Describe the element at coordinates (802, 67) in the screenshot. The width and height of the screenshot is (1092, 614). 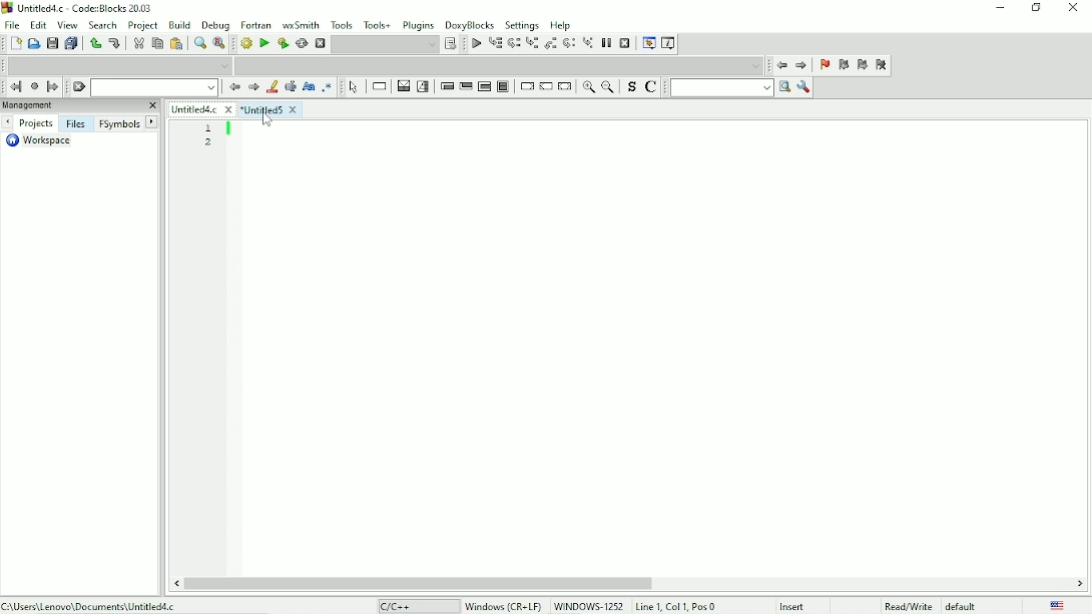
I see `Jump forward` at that location.